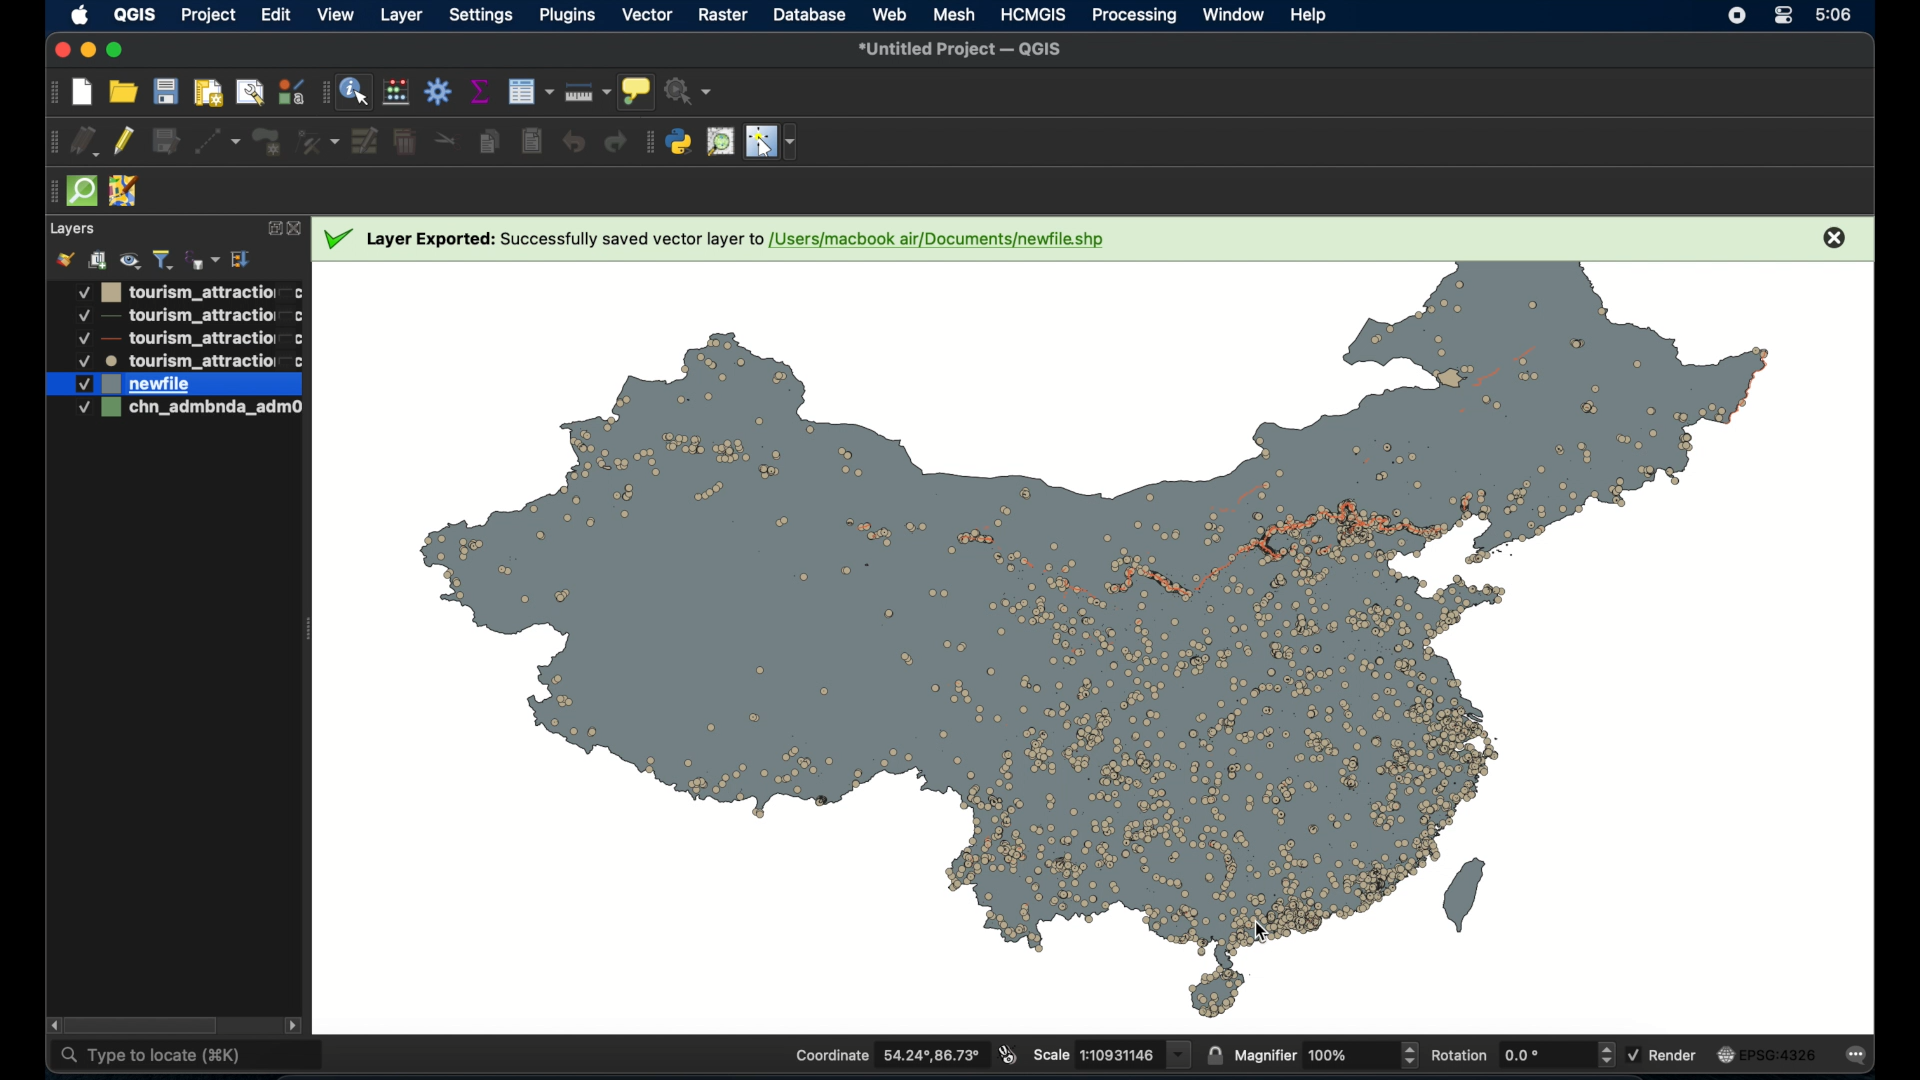 The height and width of the screenshot is (1080, 1920). I want to click on current crs, so click(1769, 1053).